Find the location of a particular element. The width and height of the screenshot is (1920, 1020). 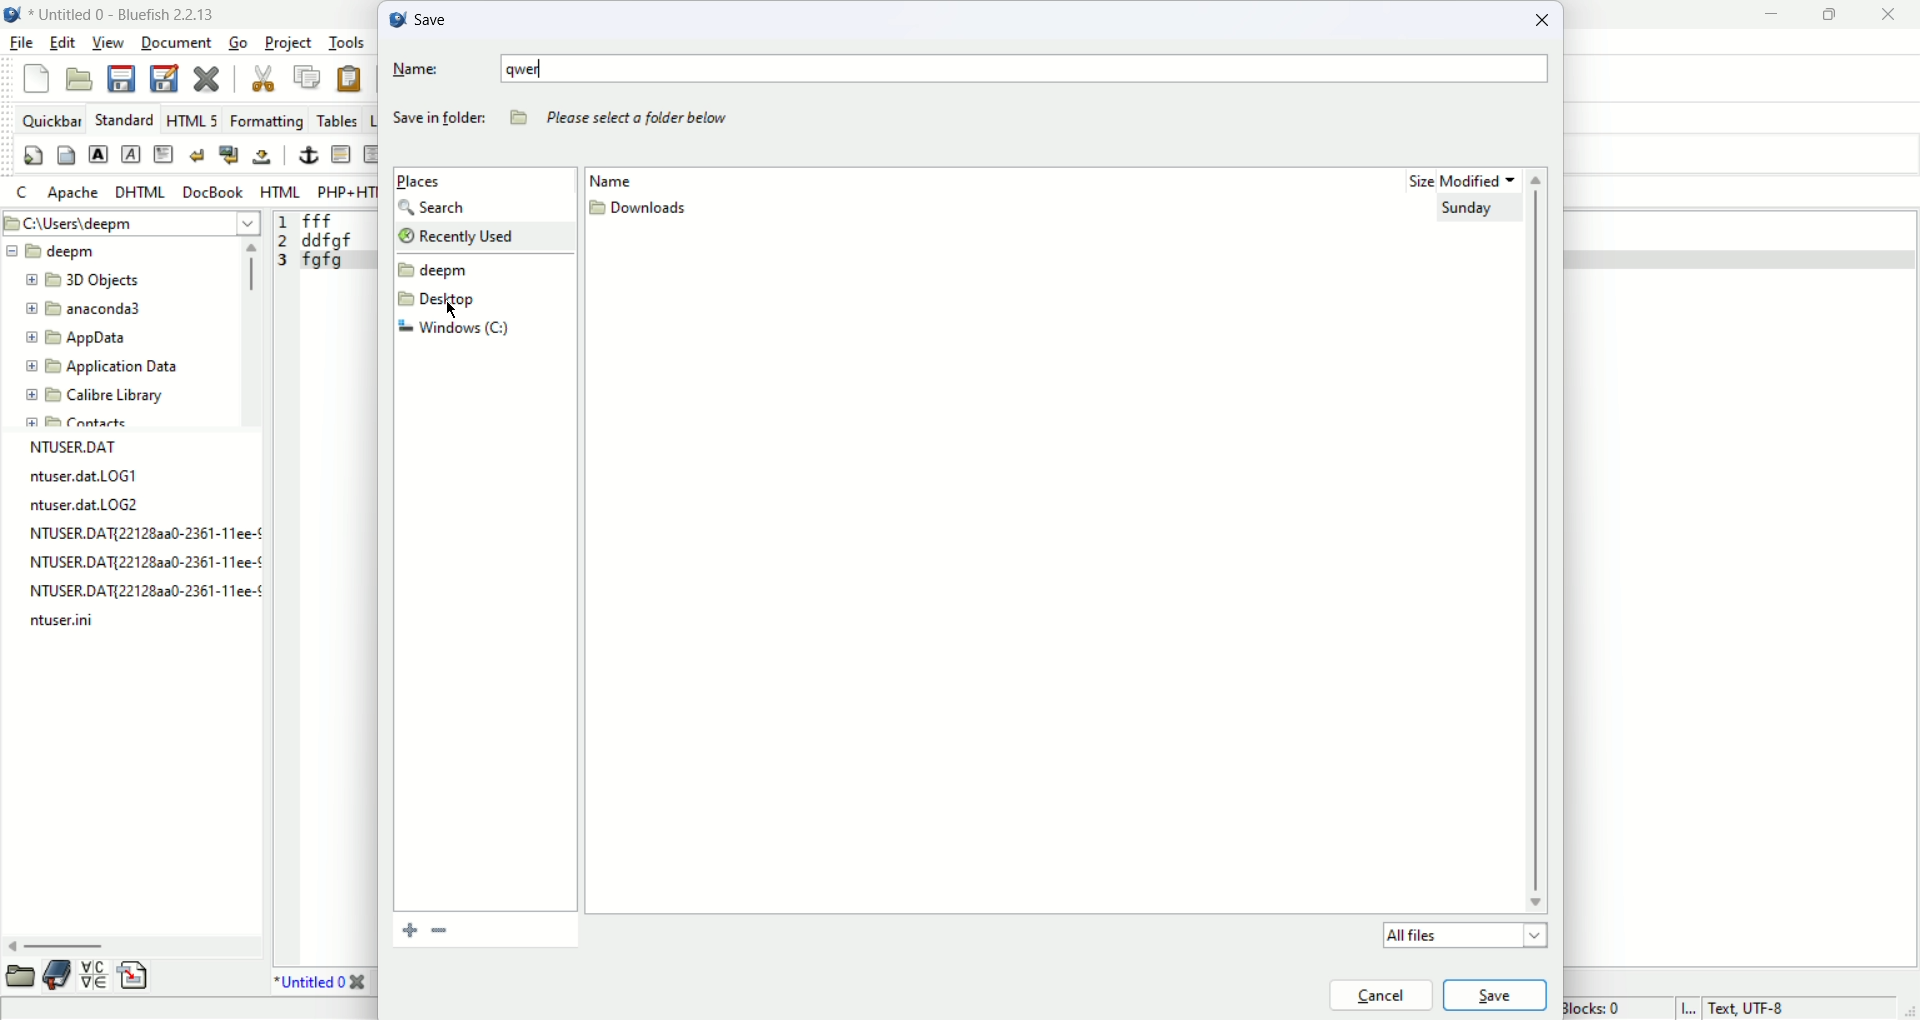

size is located at coordinates (1409, 181).